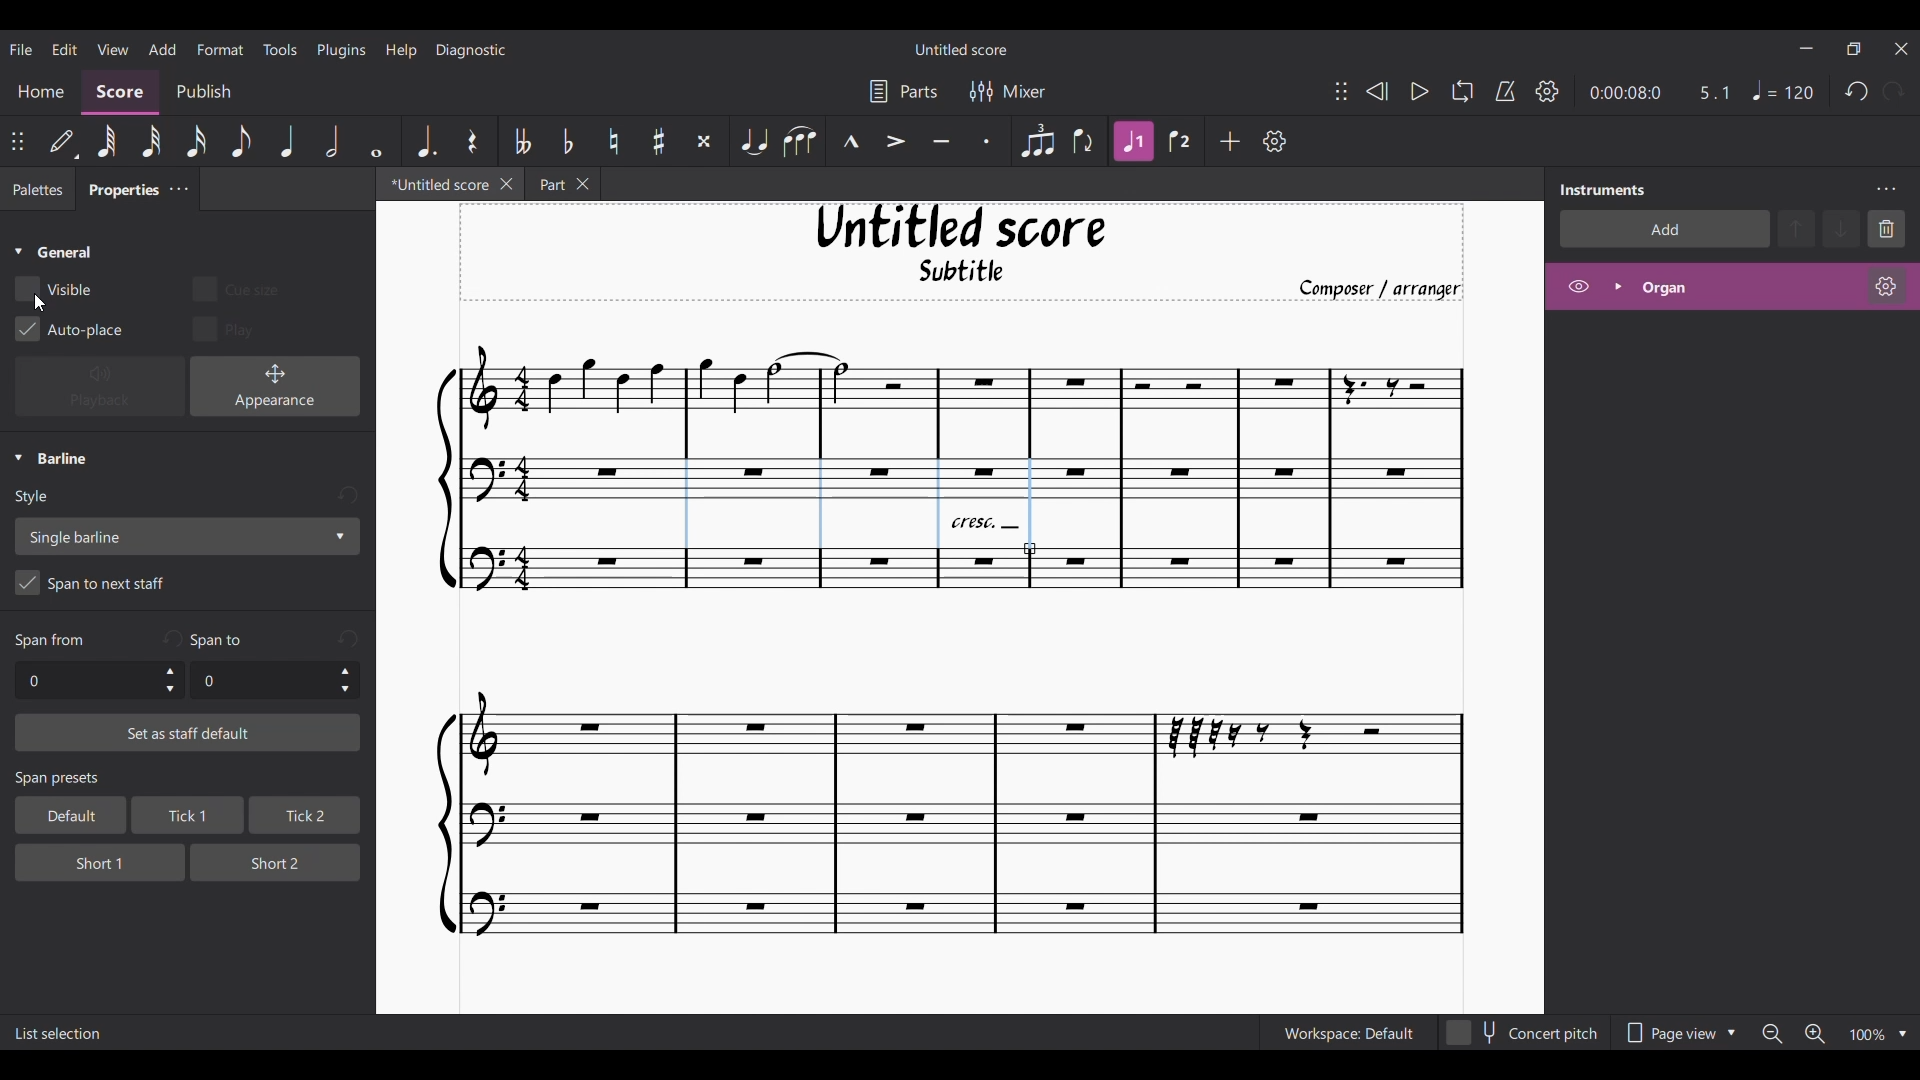  What do you see at coordinates (1340, 91) in the screenshot?
I see `Change position of toolbar attached` at bounding box center [1340, 91].